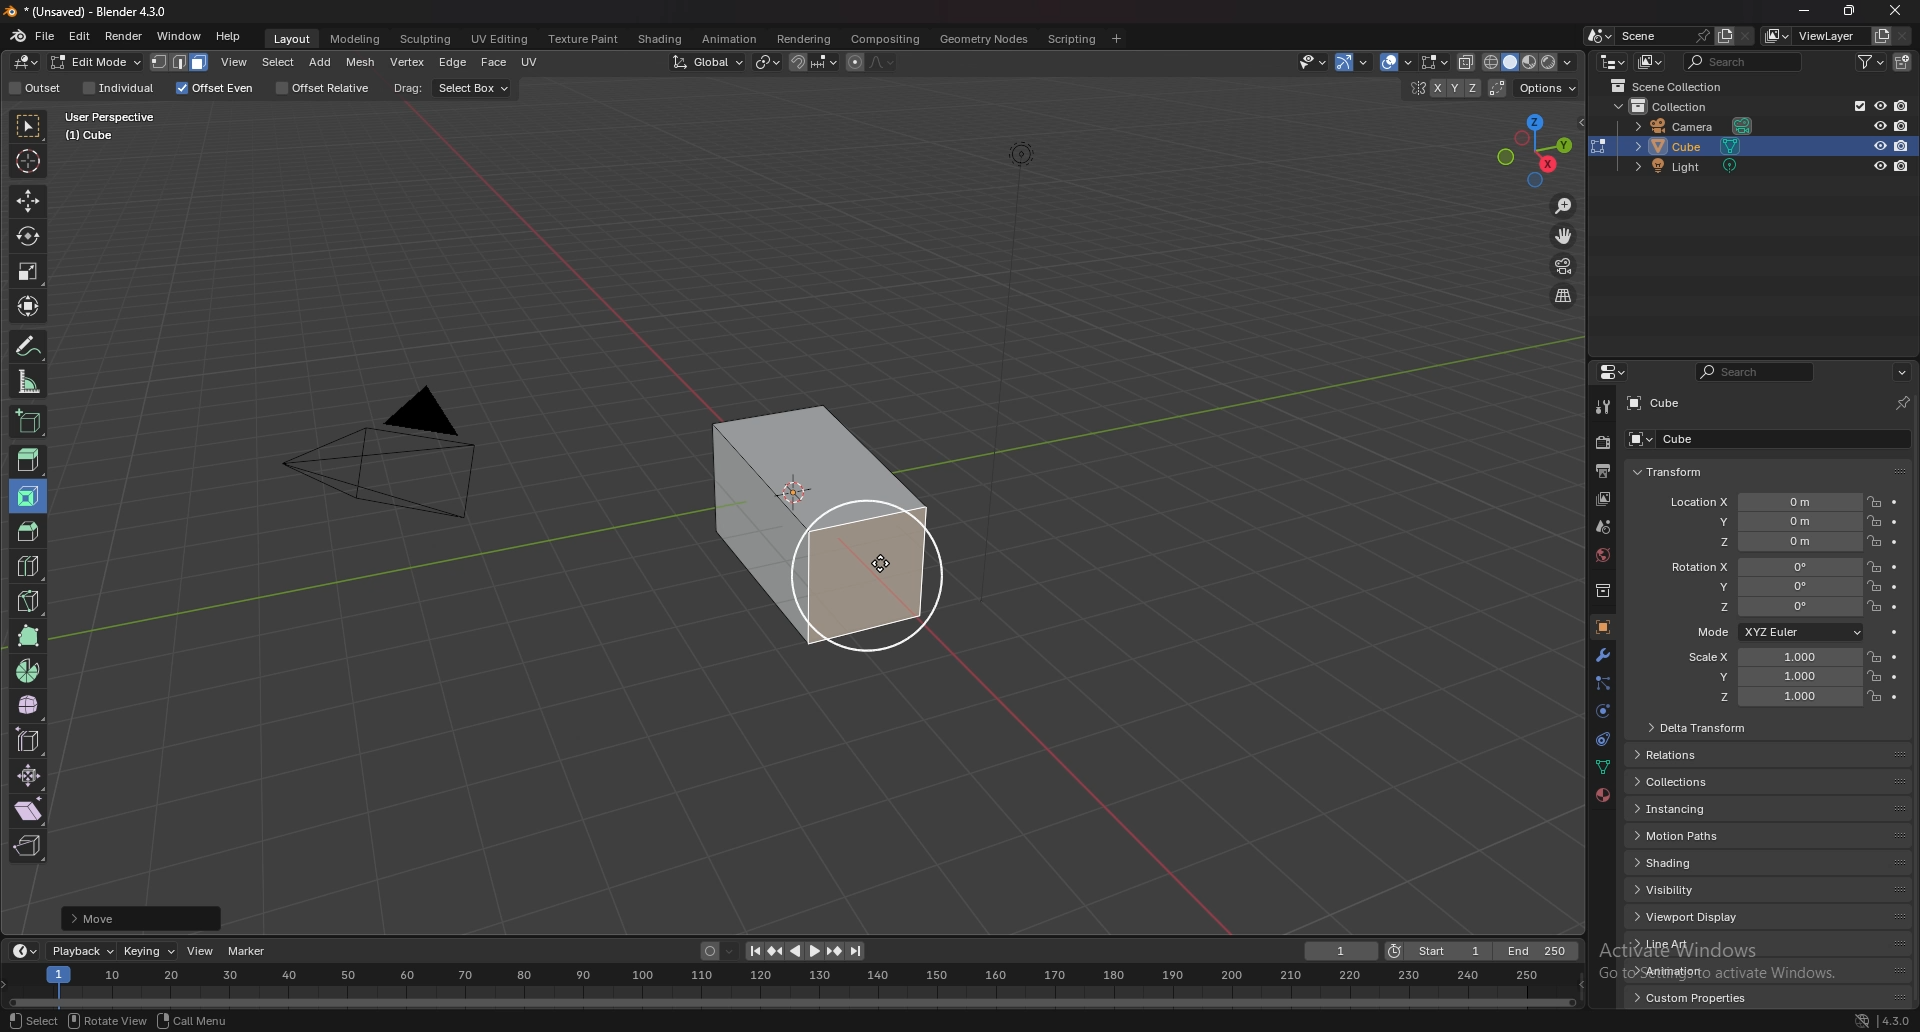 This screenshot has height=1032, width=1920. I want to click on lock, so click(1874, 586).